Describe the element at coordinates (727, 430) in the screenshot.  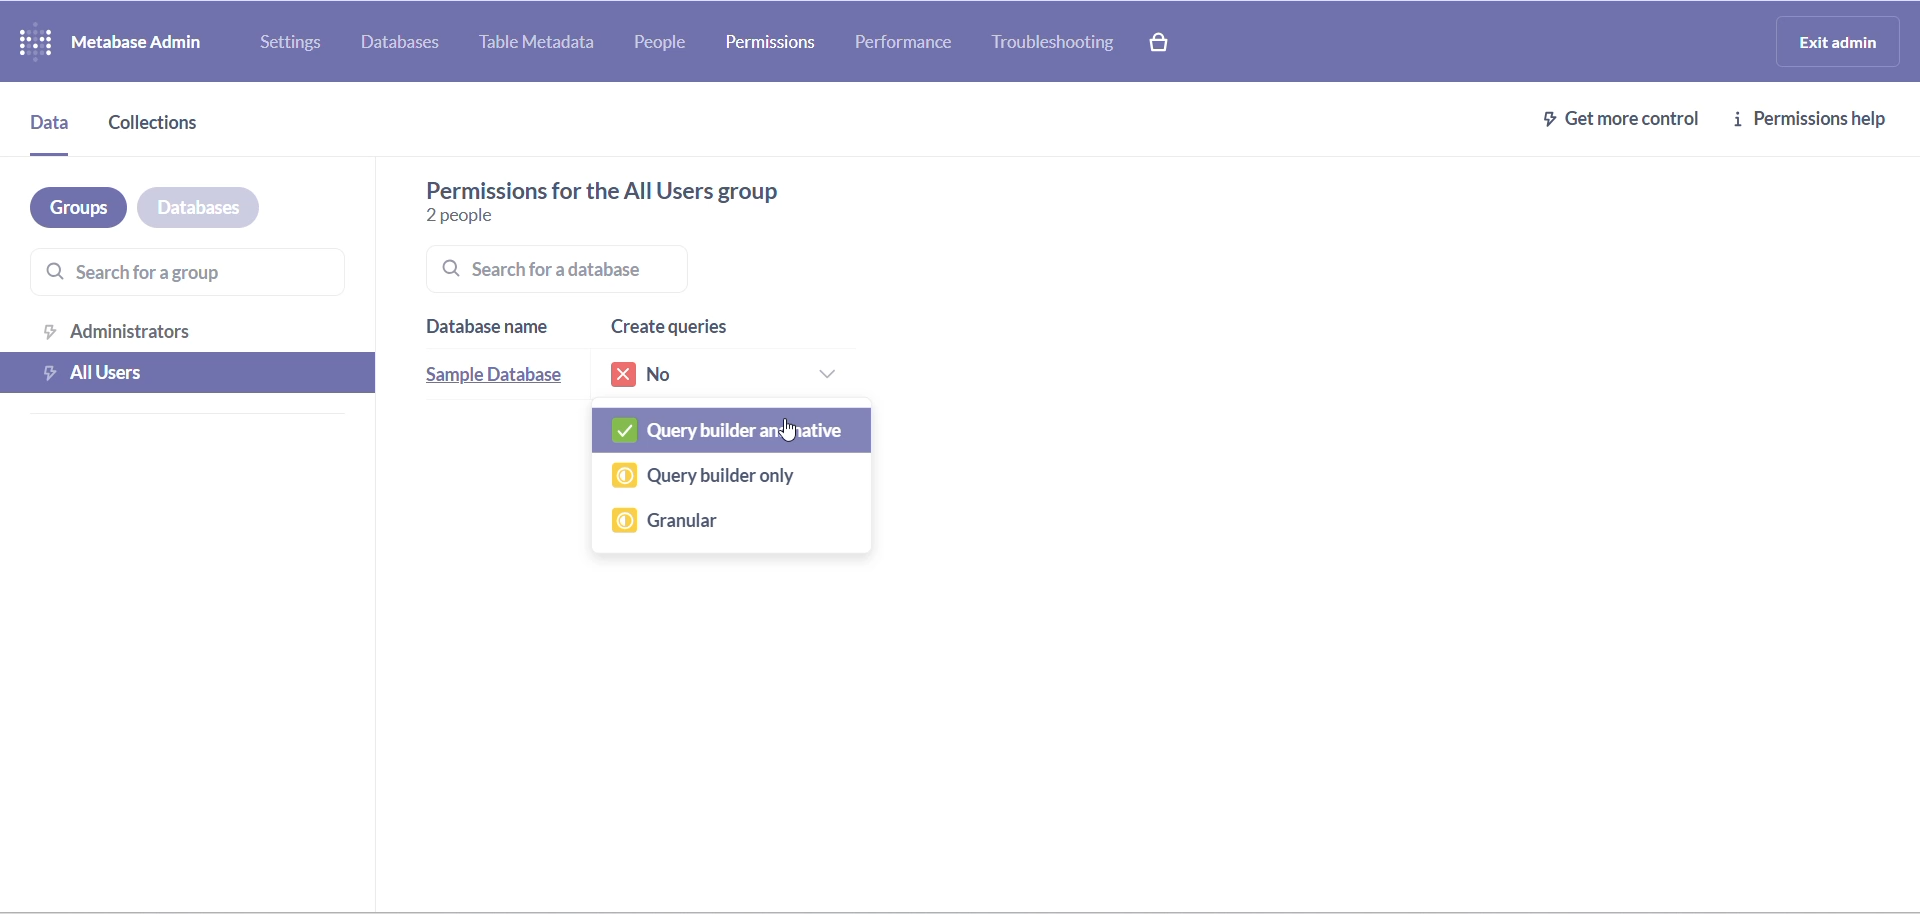
I see `query builder and native` at that location.